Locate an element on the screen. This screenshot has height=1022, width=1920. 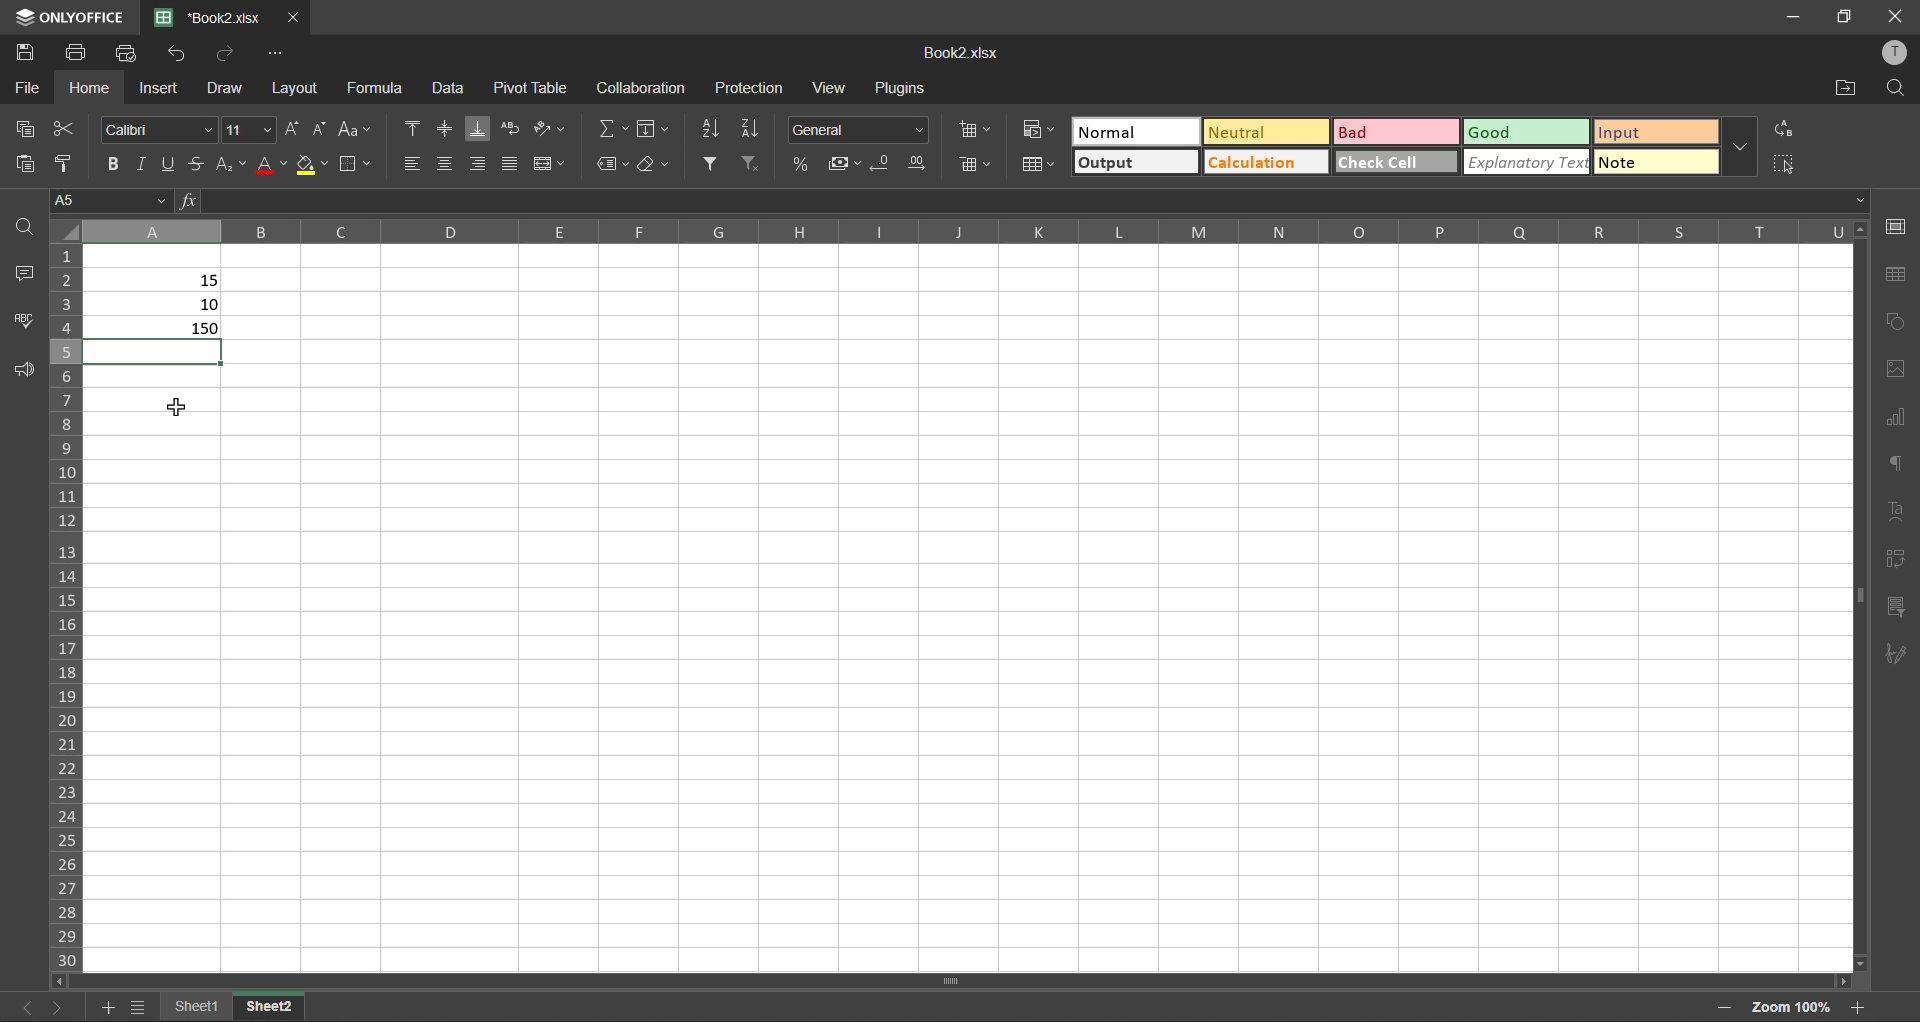
clear all is located at coordinates (656, 166).